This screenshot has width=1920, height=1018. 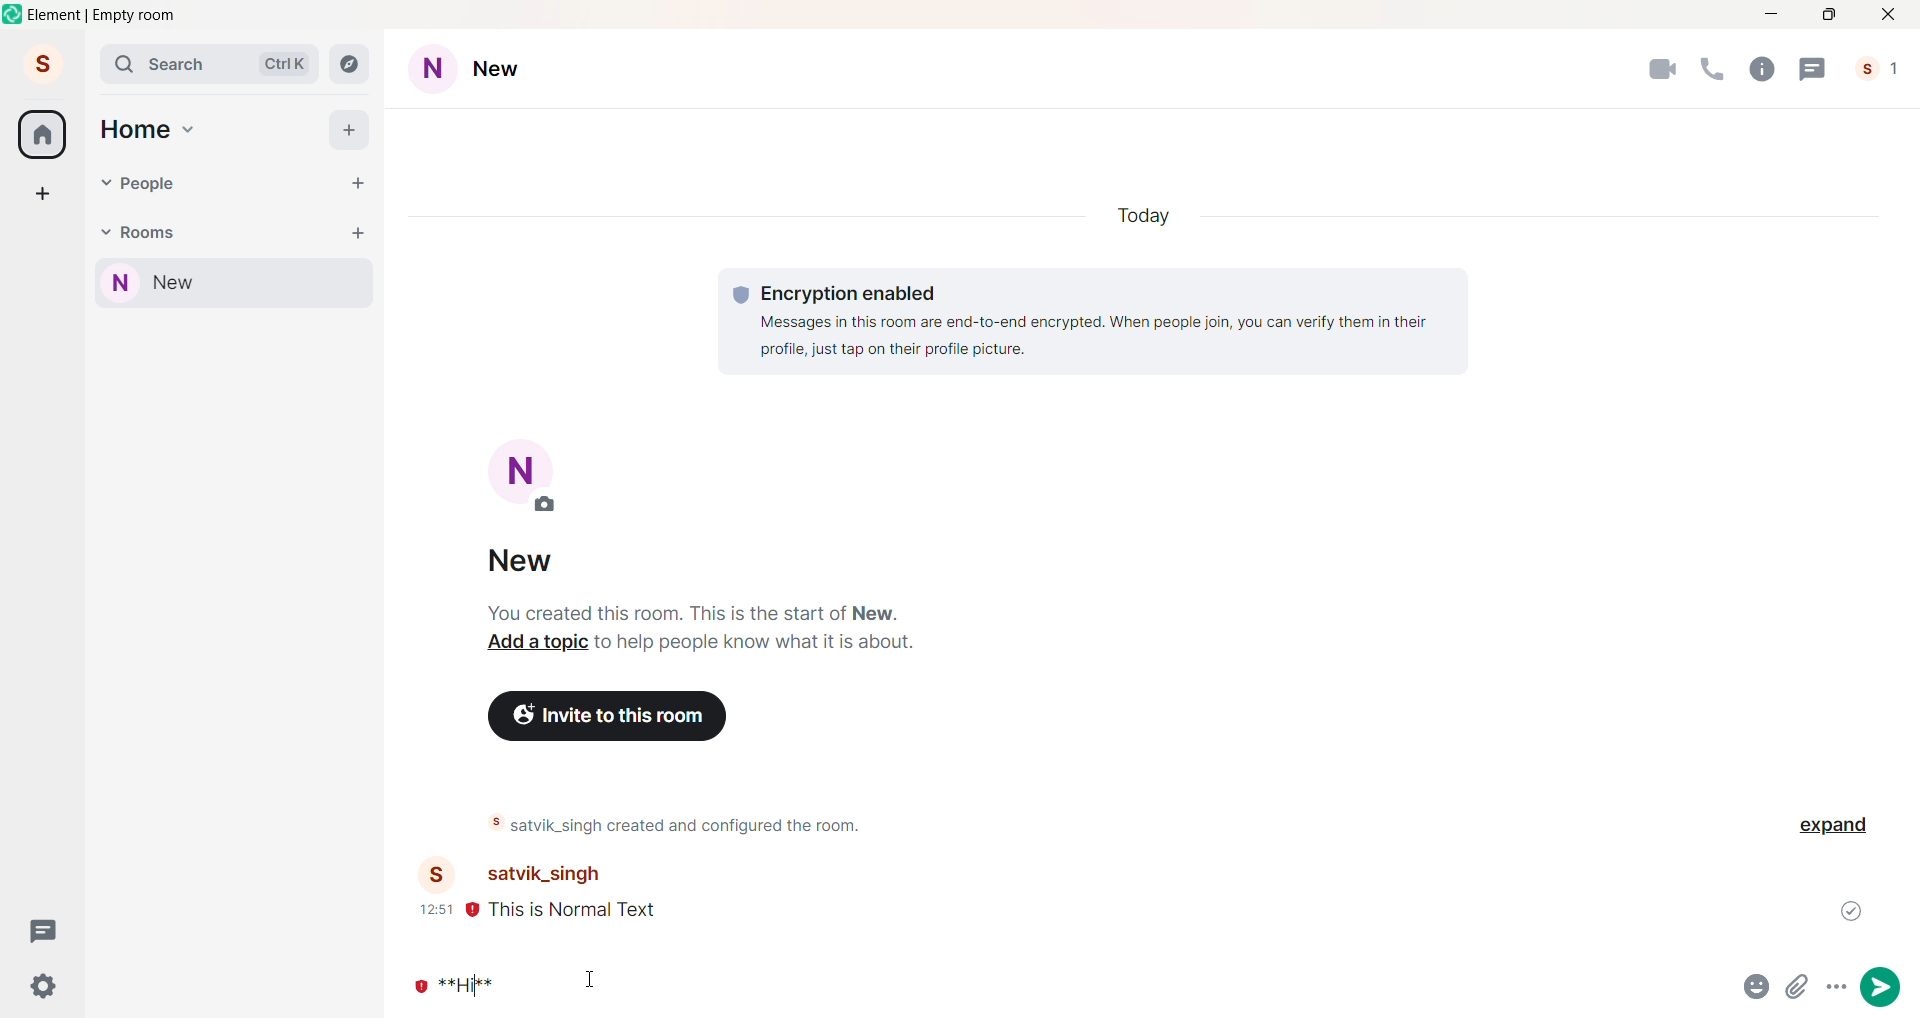 I want to click on Add, so click(x=350, y=129).